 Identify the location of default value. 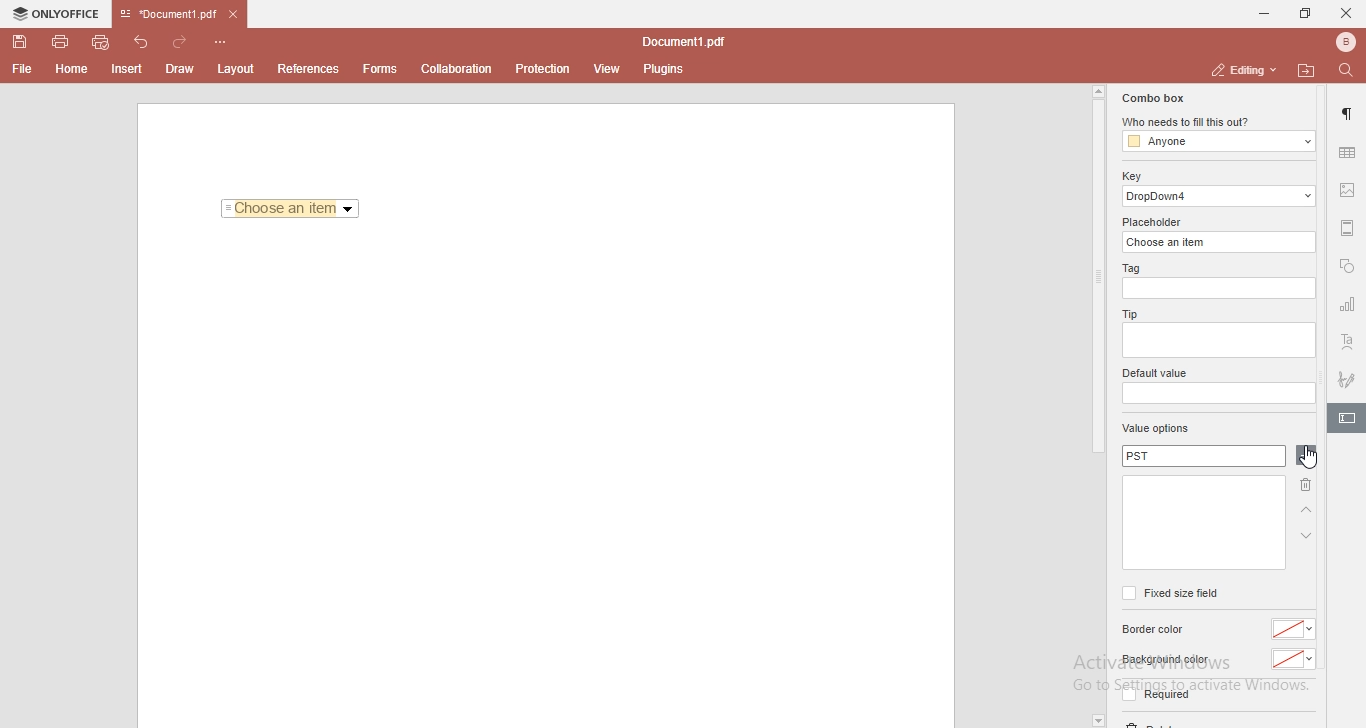
(1157, 374).